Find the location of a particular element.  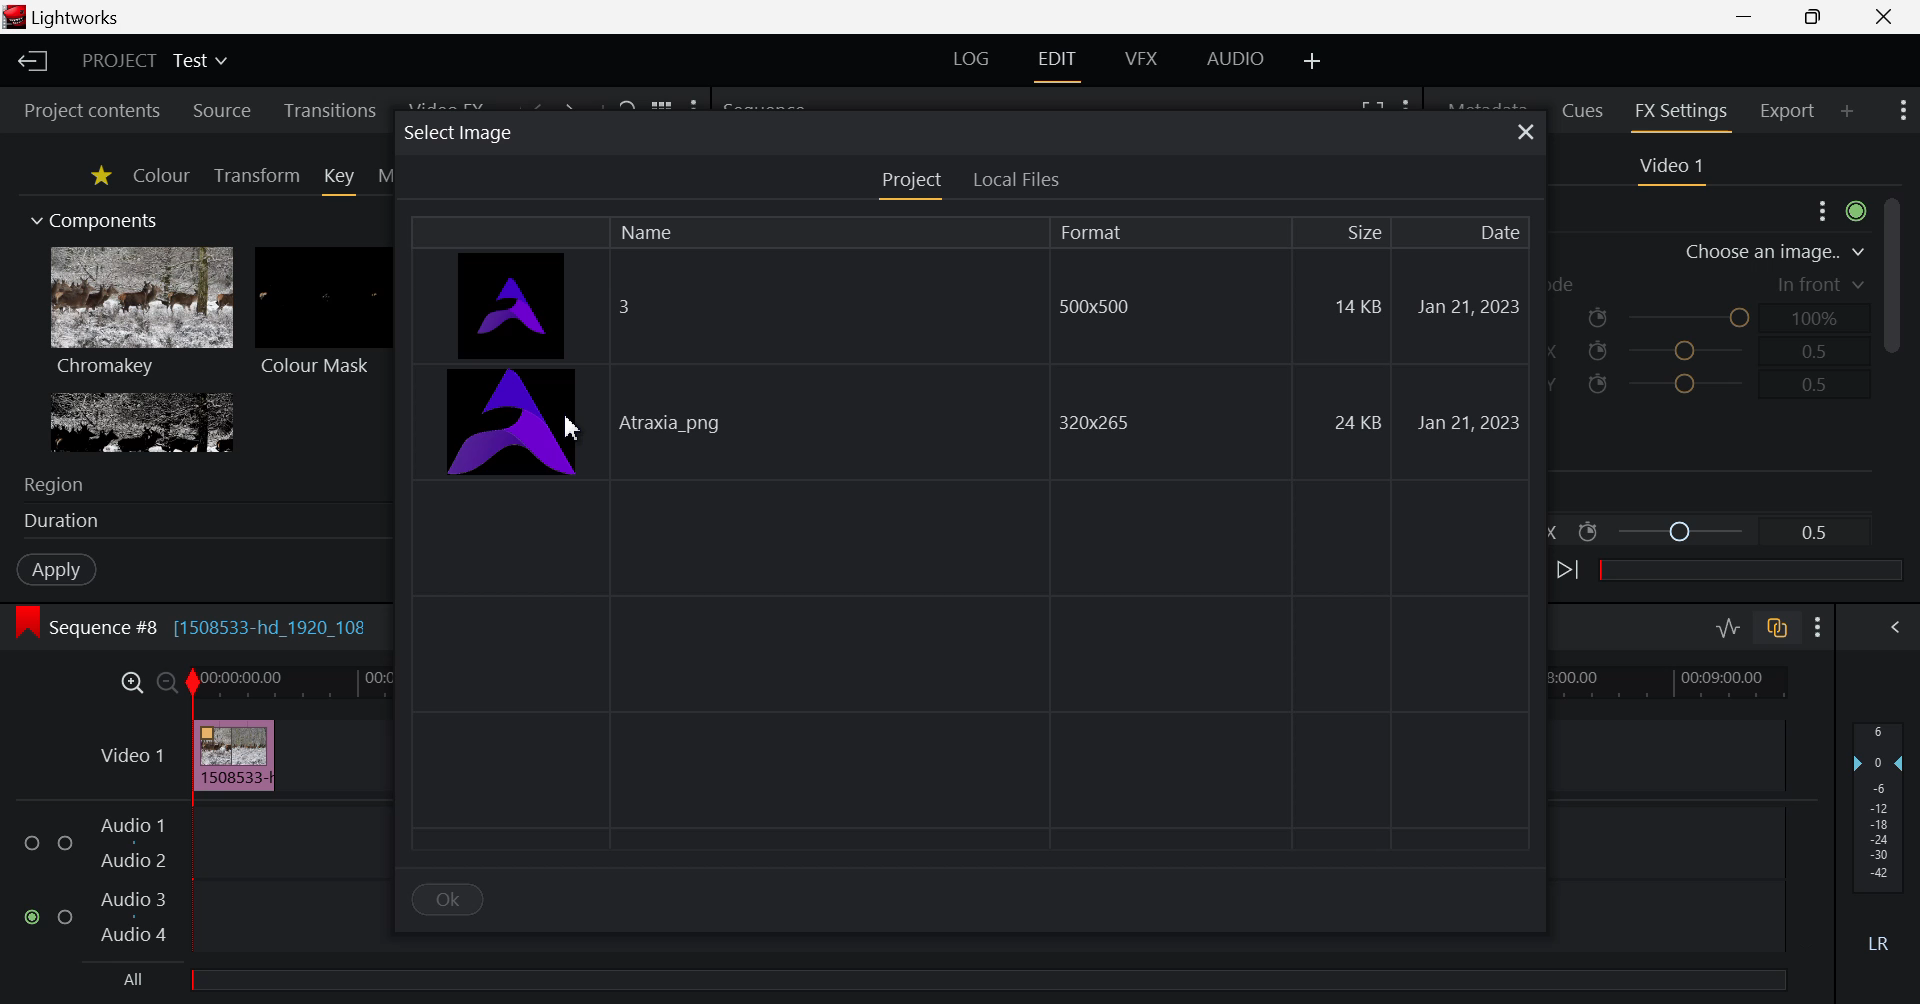

320x265 is located at coordinates (1098, 423).